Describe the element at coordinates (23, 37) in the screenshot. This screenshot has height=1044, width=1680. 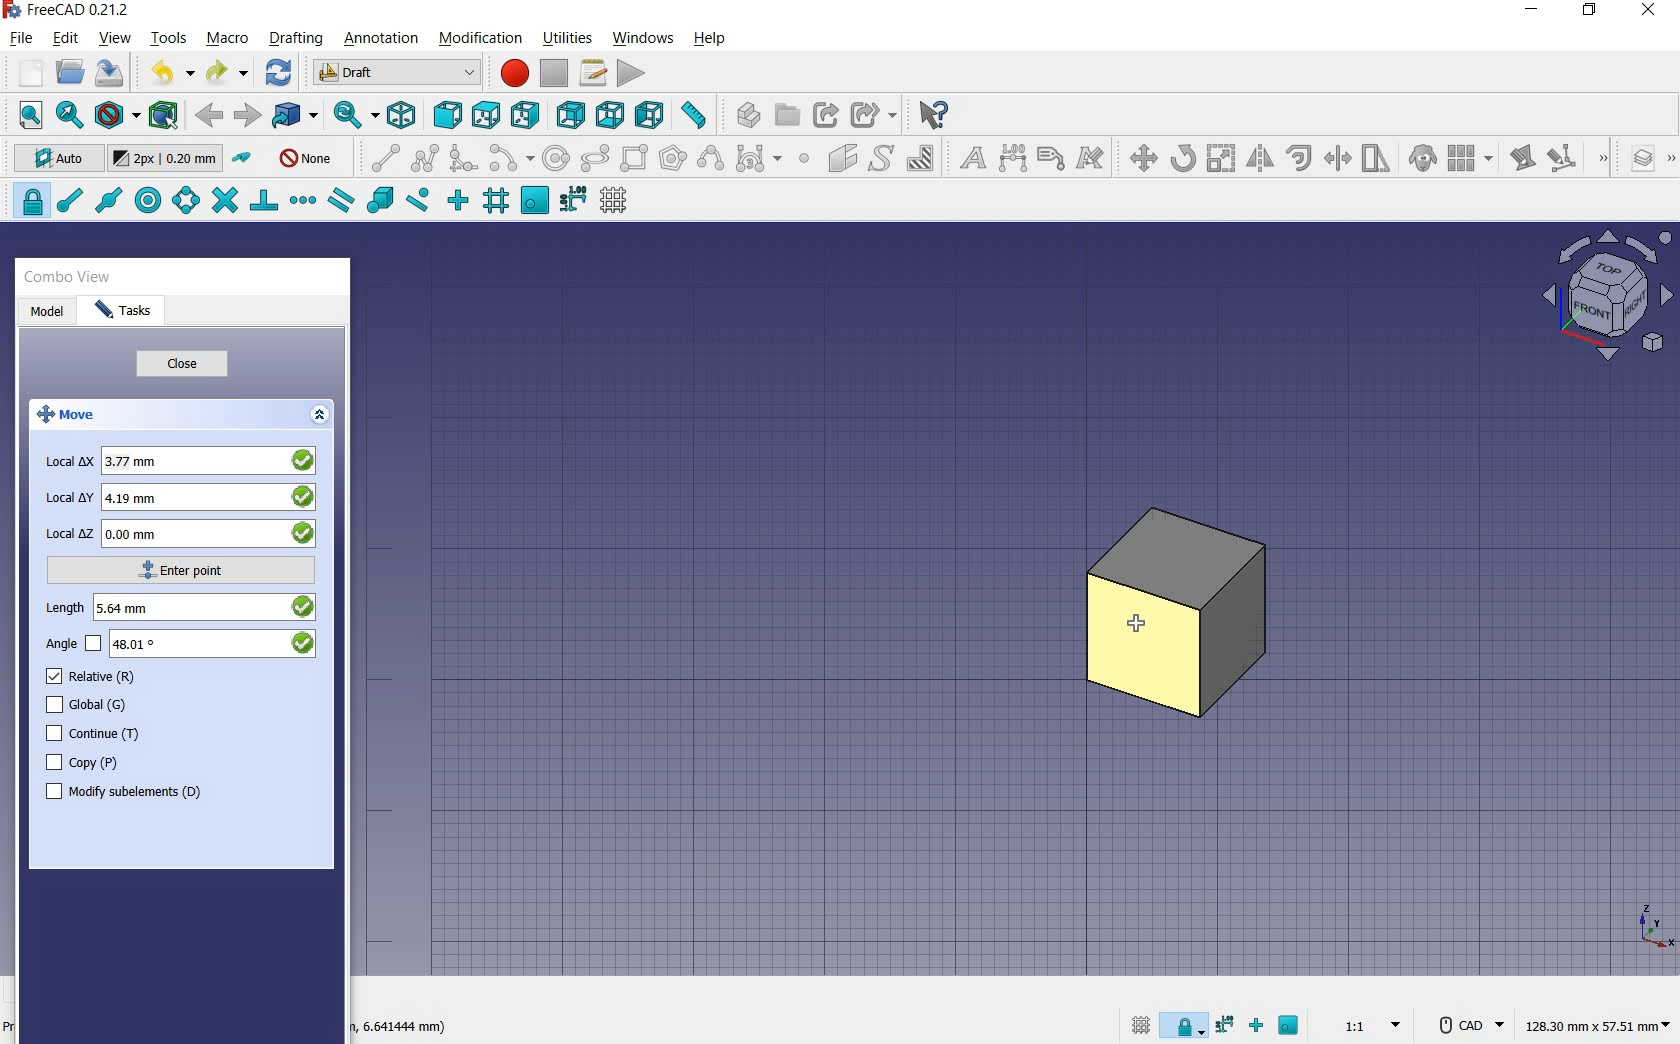
I see `file` at that location.